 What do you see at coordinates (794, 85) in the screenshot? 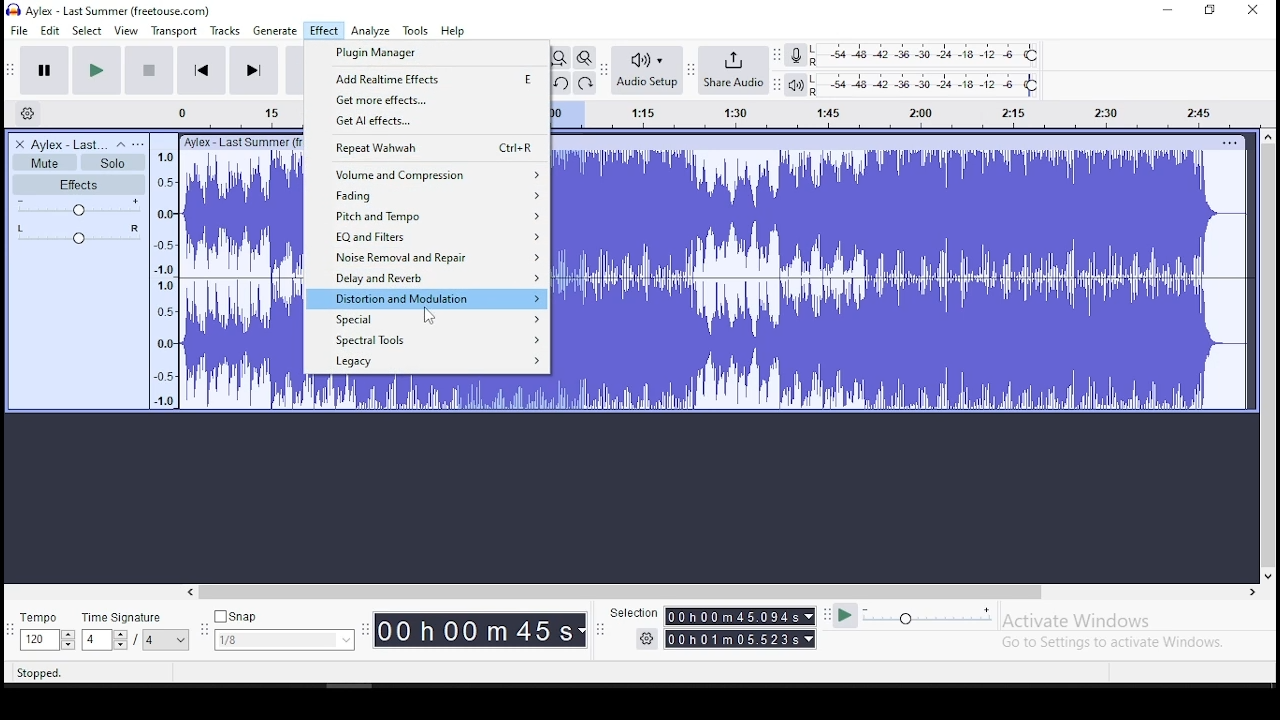
I see `playback meter` at bounding box center [794, 85].